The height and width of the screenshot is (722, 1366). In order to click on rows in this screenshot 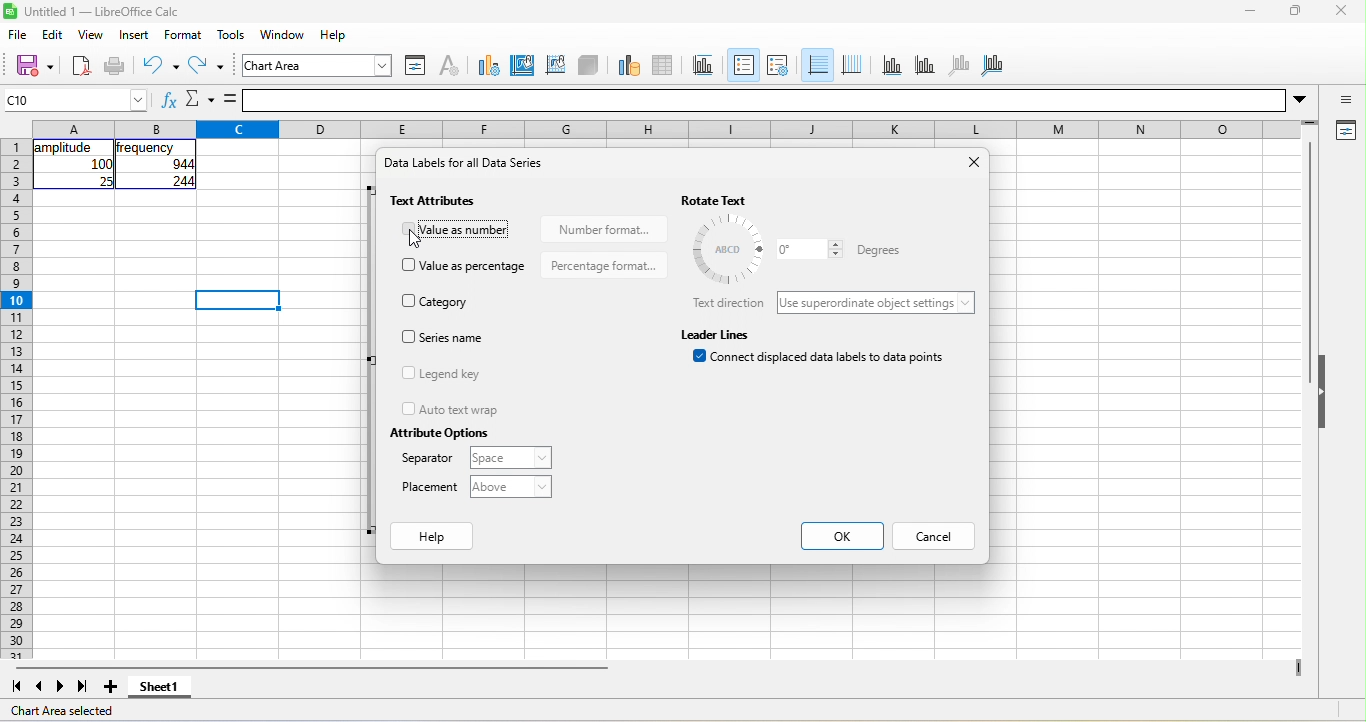, I will do `click(15, 399)`.